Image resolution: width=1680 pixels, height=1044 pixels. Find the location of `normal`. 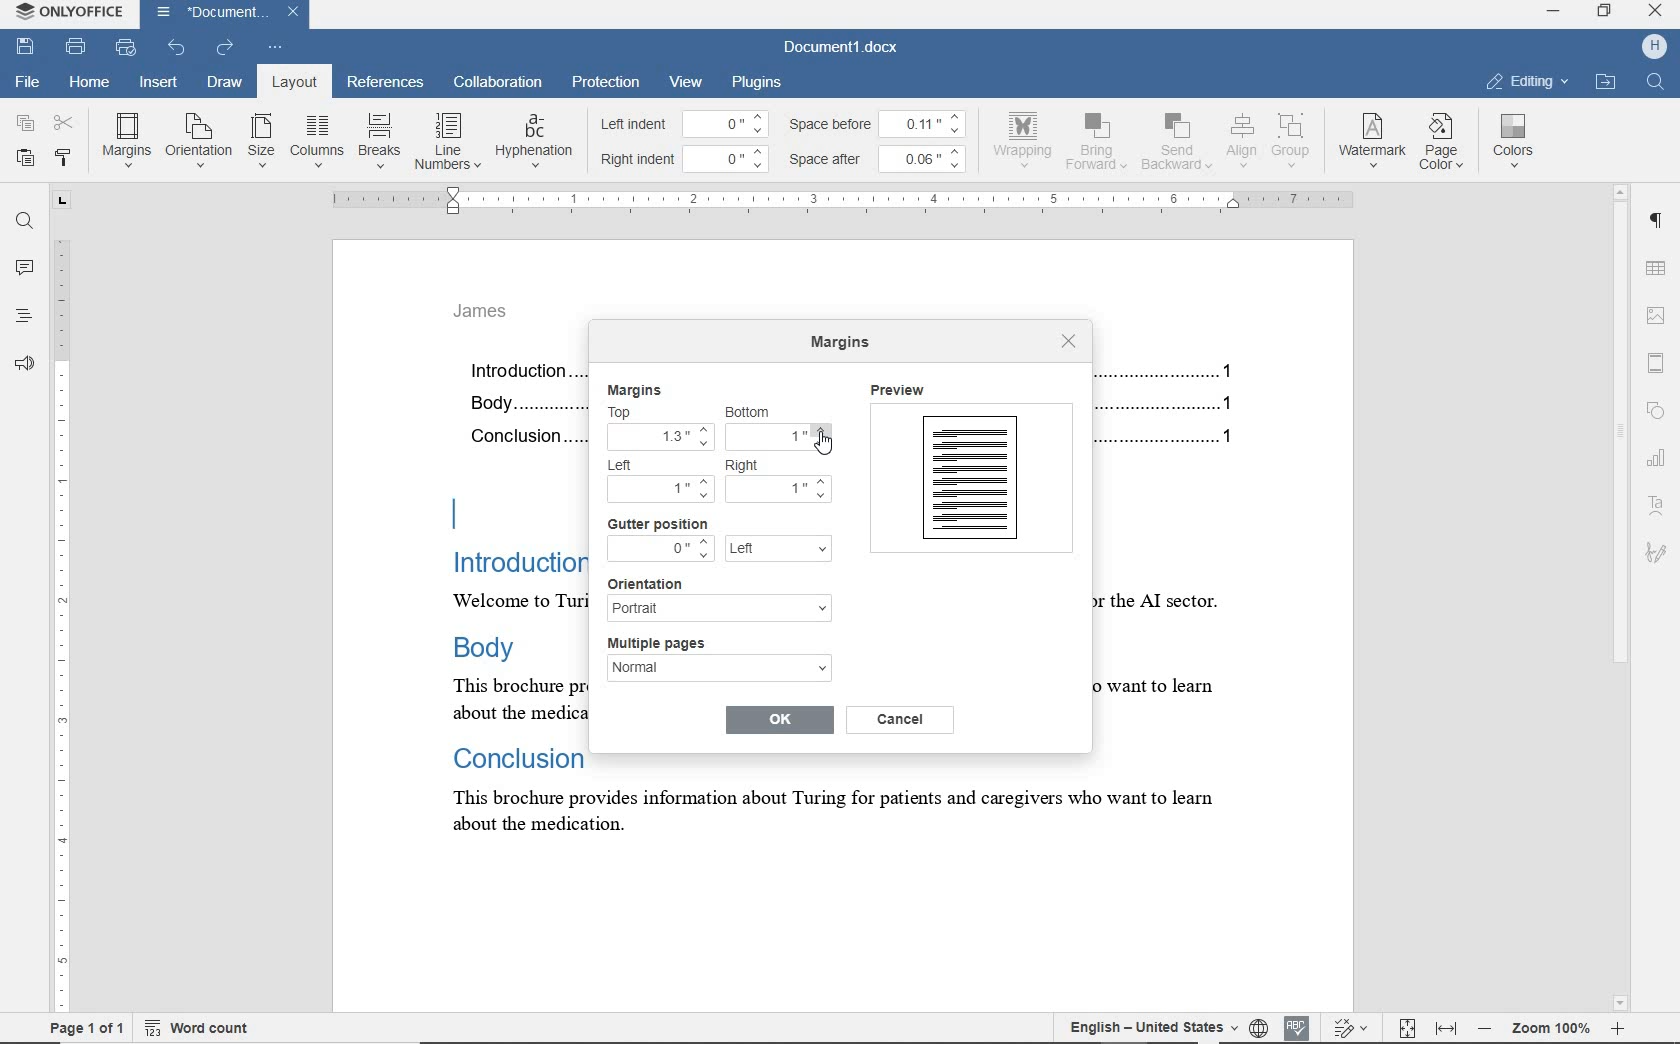

normal is located at coordinates (718, 672).